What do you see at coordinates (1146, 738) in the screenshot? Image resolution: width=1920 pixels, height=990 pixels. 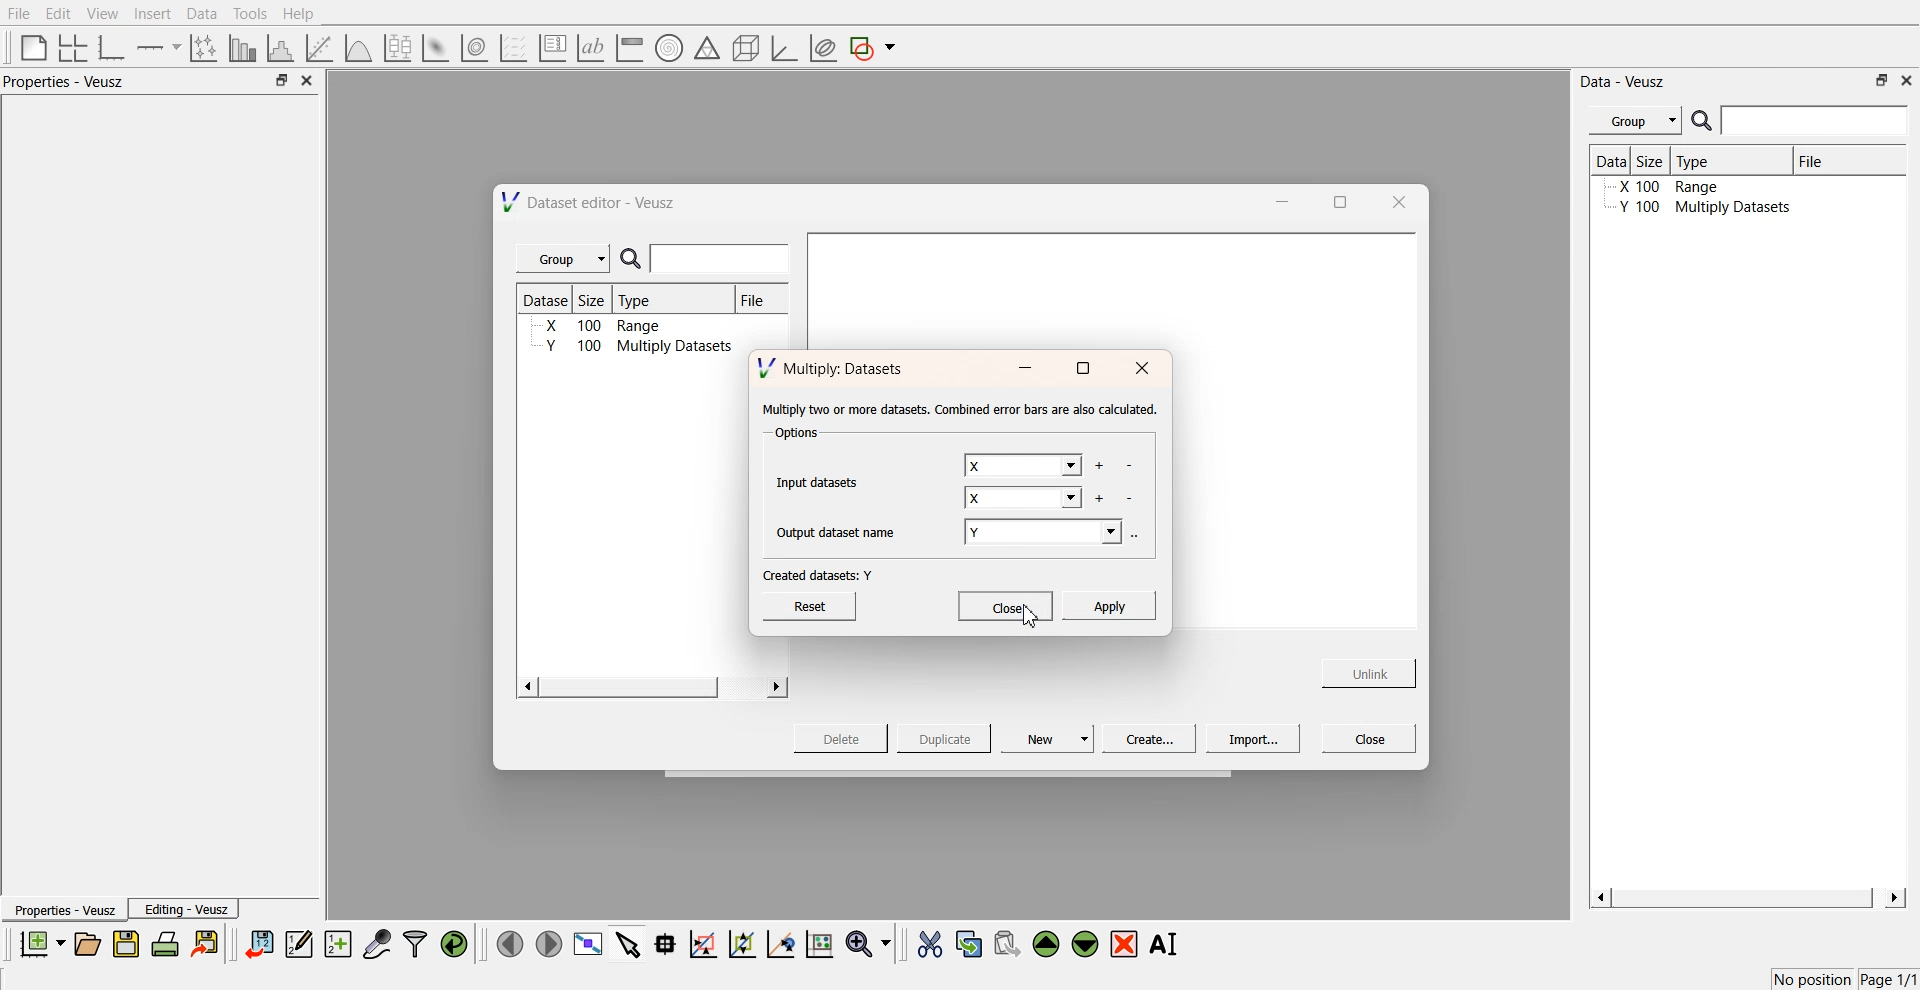 I see `Create...` at bounding box center [1146, 738].